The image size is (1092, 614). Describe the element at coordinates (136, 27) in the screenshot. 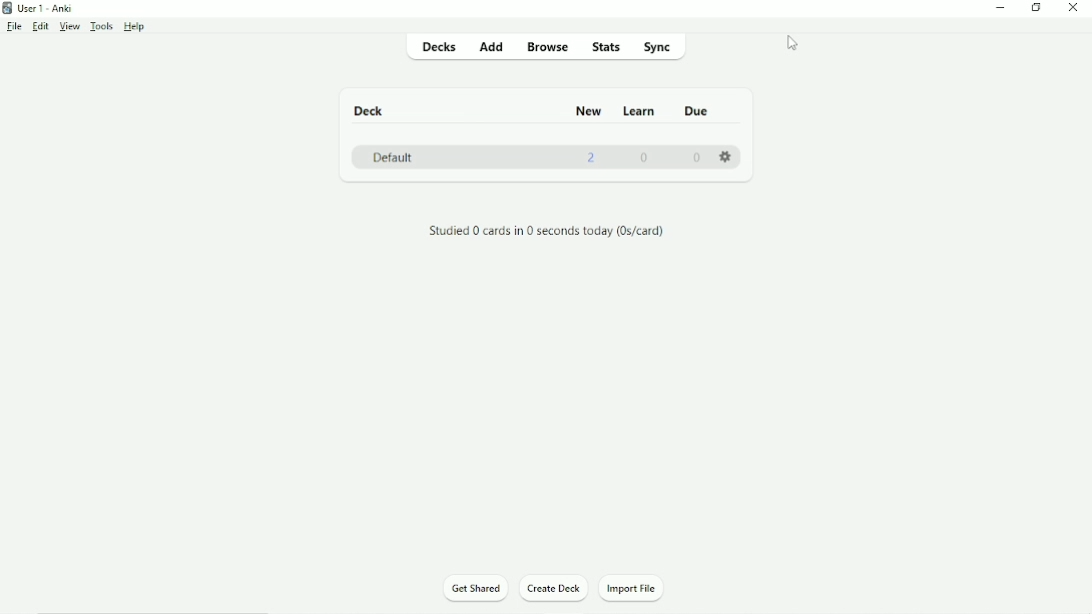

I see `Help` at that location.